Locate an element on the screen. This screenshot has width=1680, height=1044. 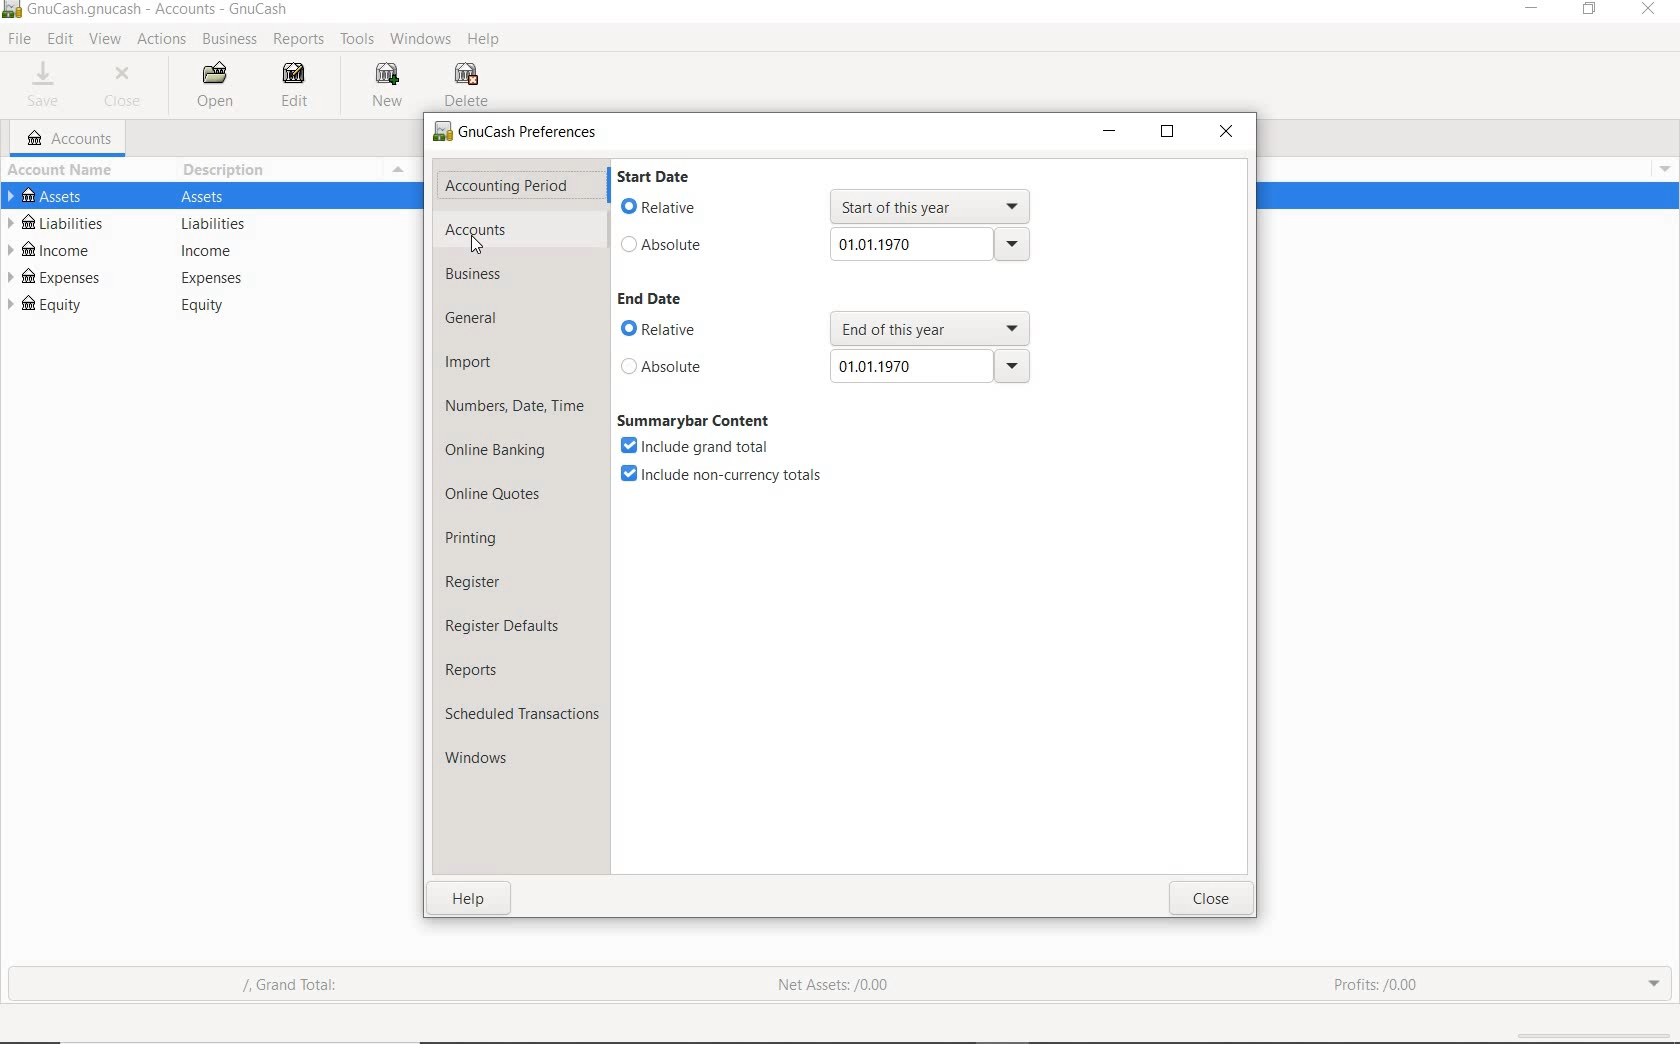
online banking is located at coordinates (500, 454).